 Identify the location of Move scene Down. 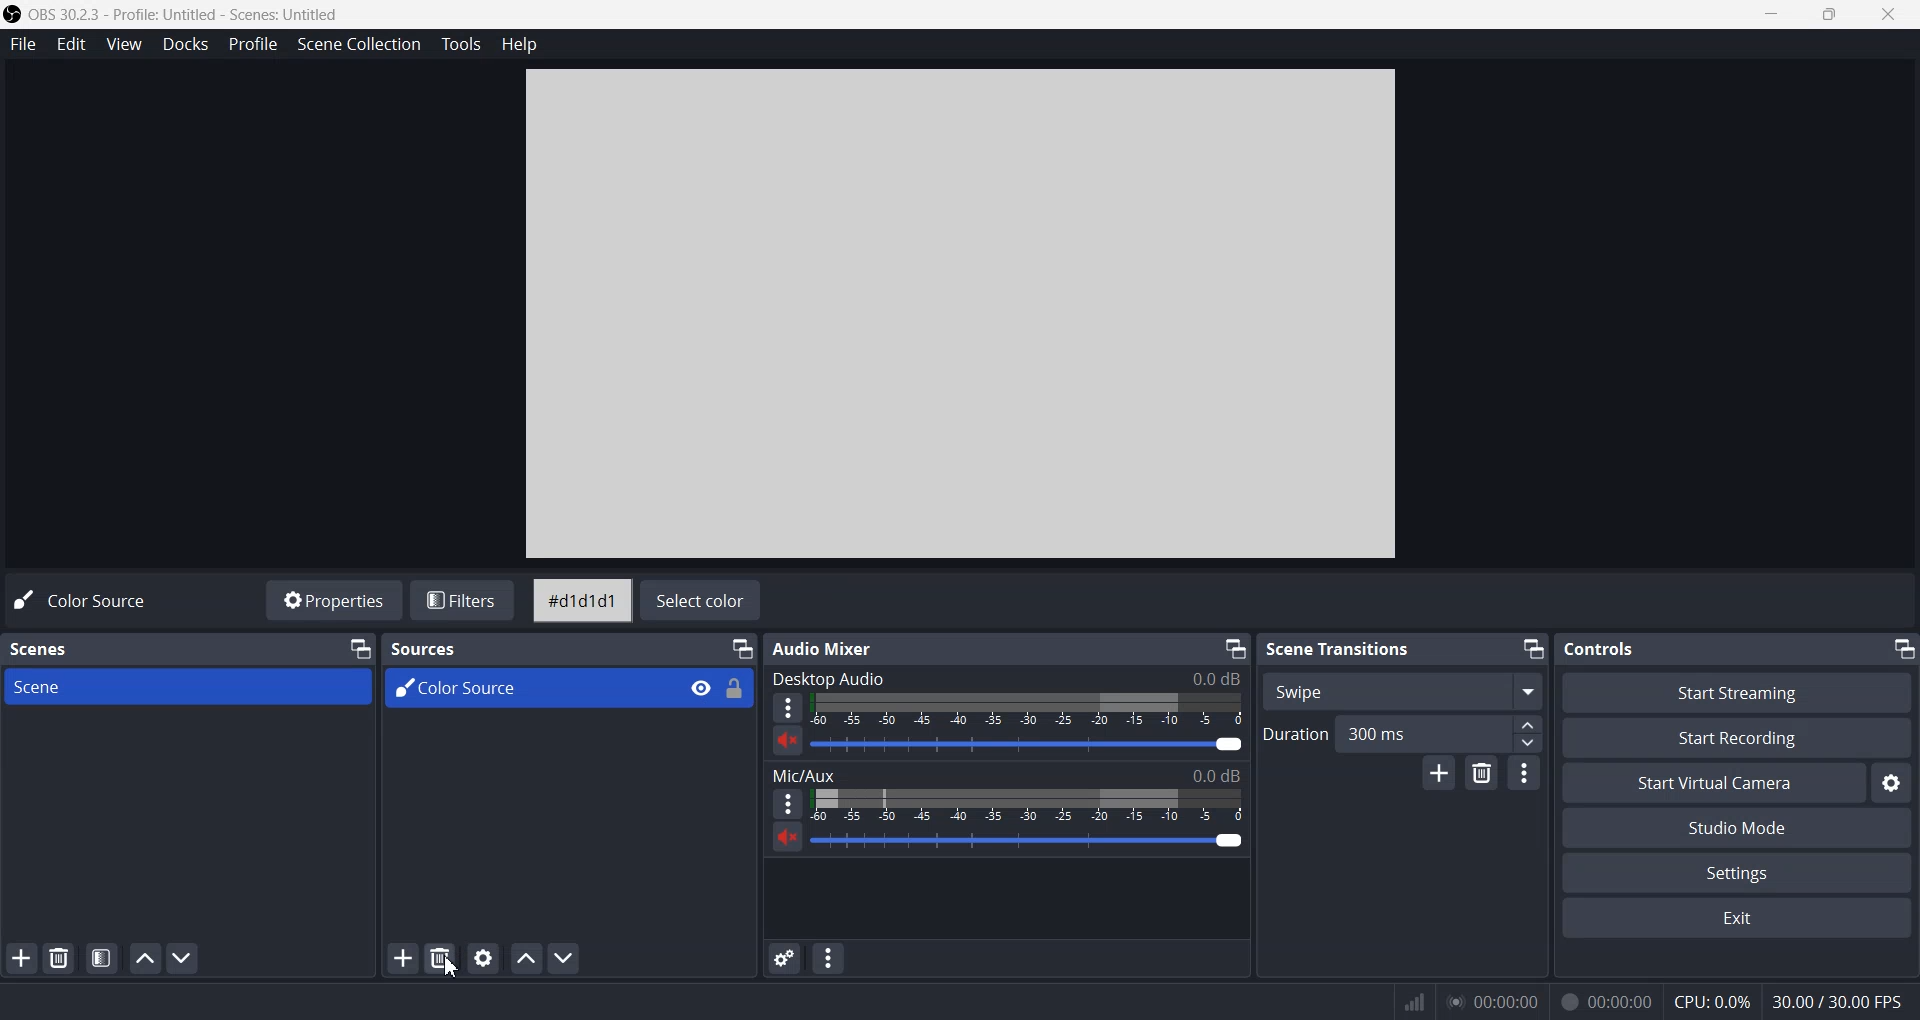
(186, 958).